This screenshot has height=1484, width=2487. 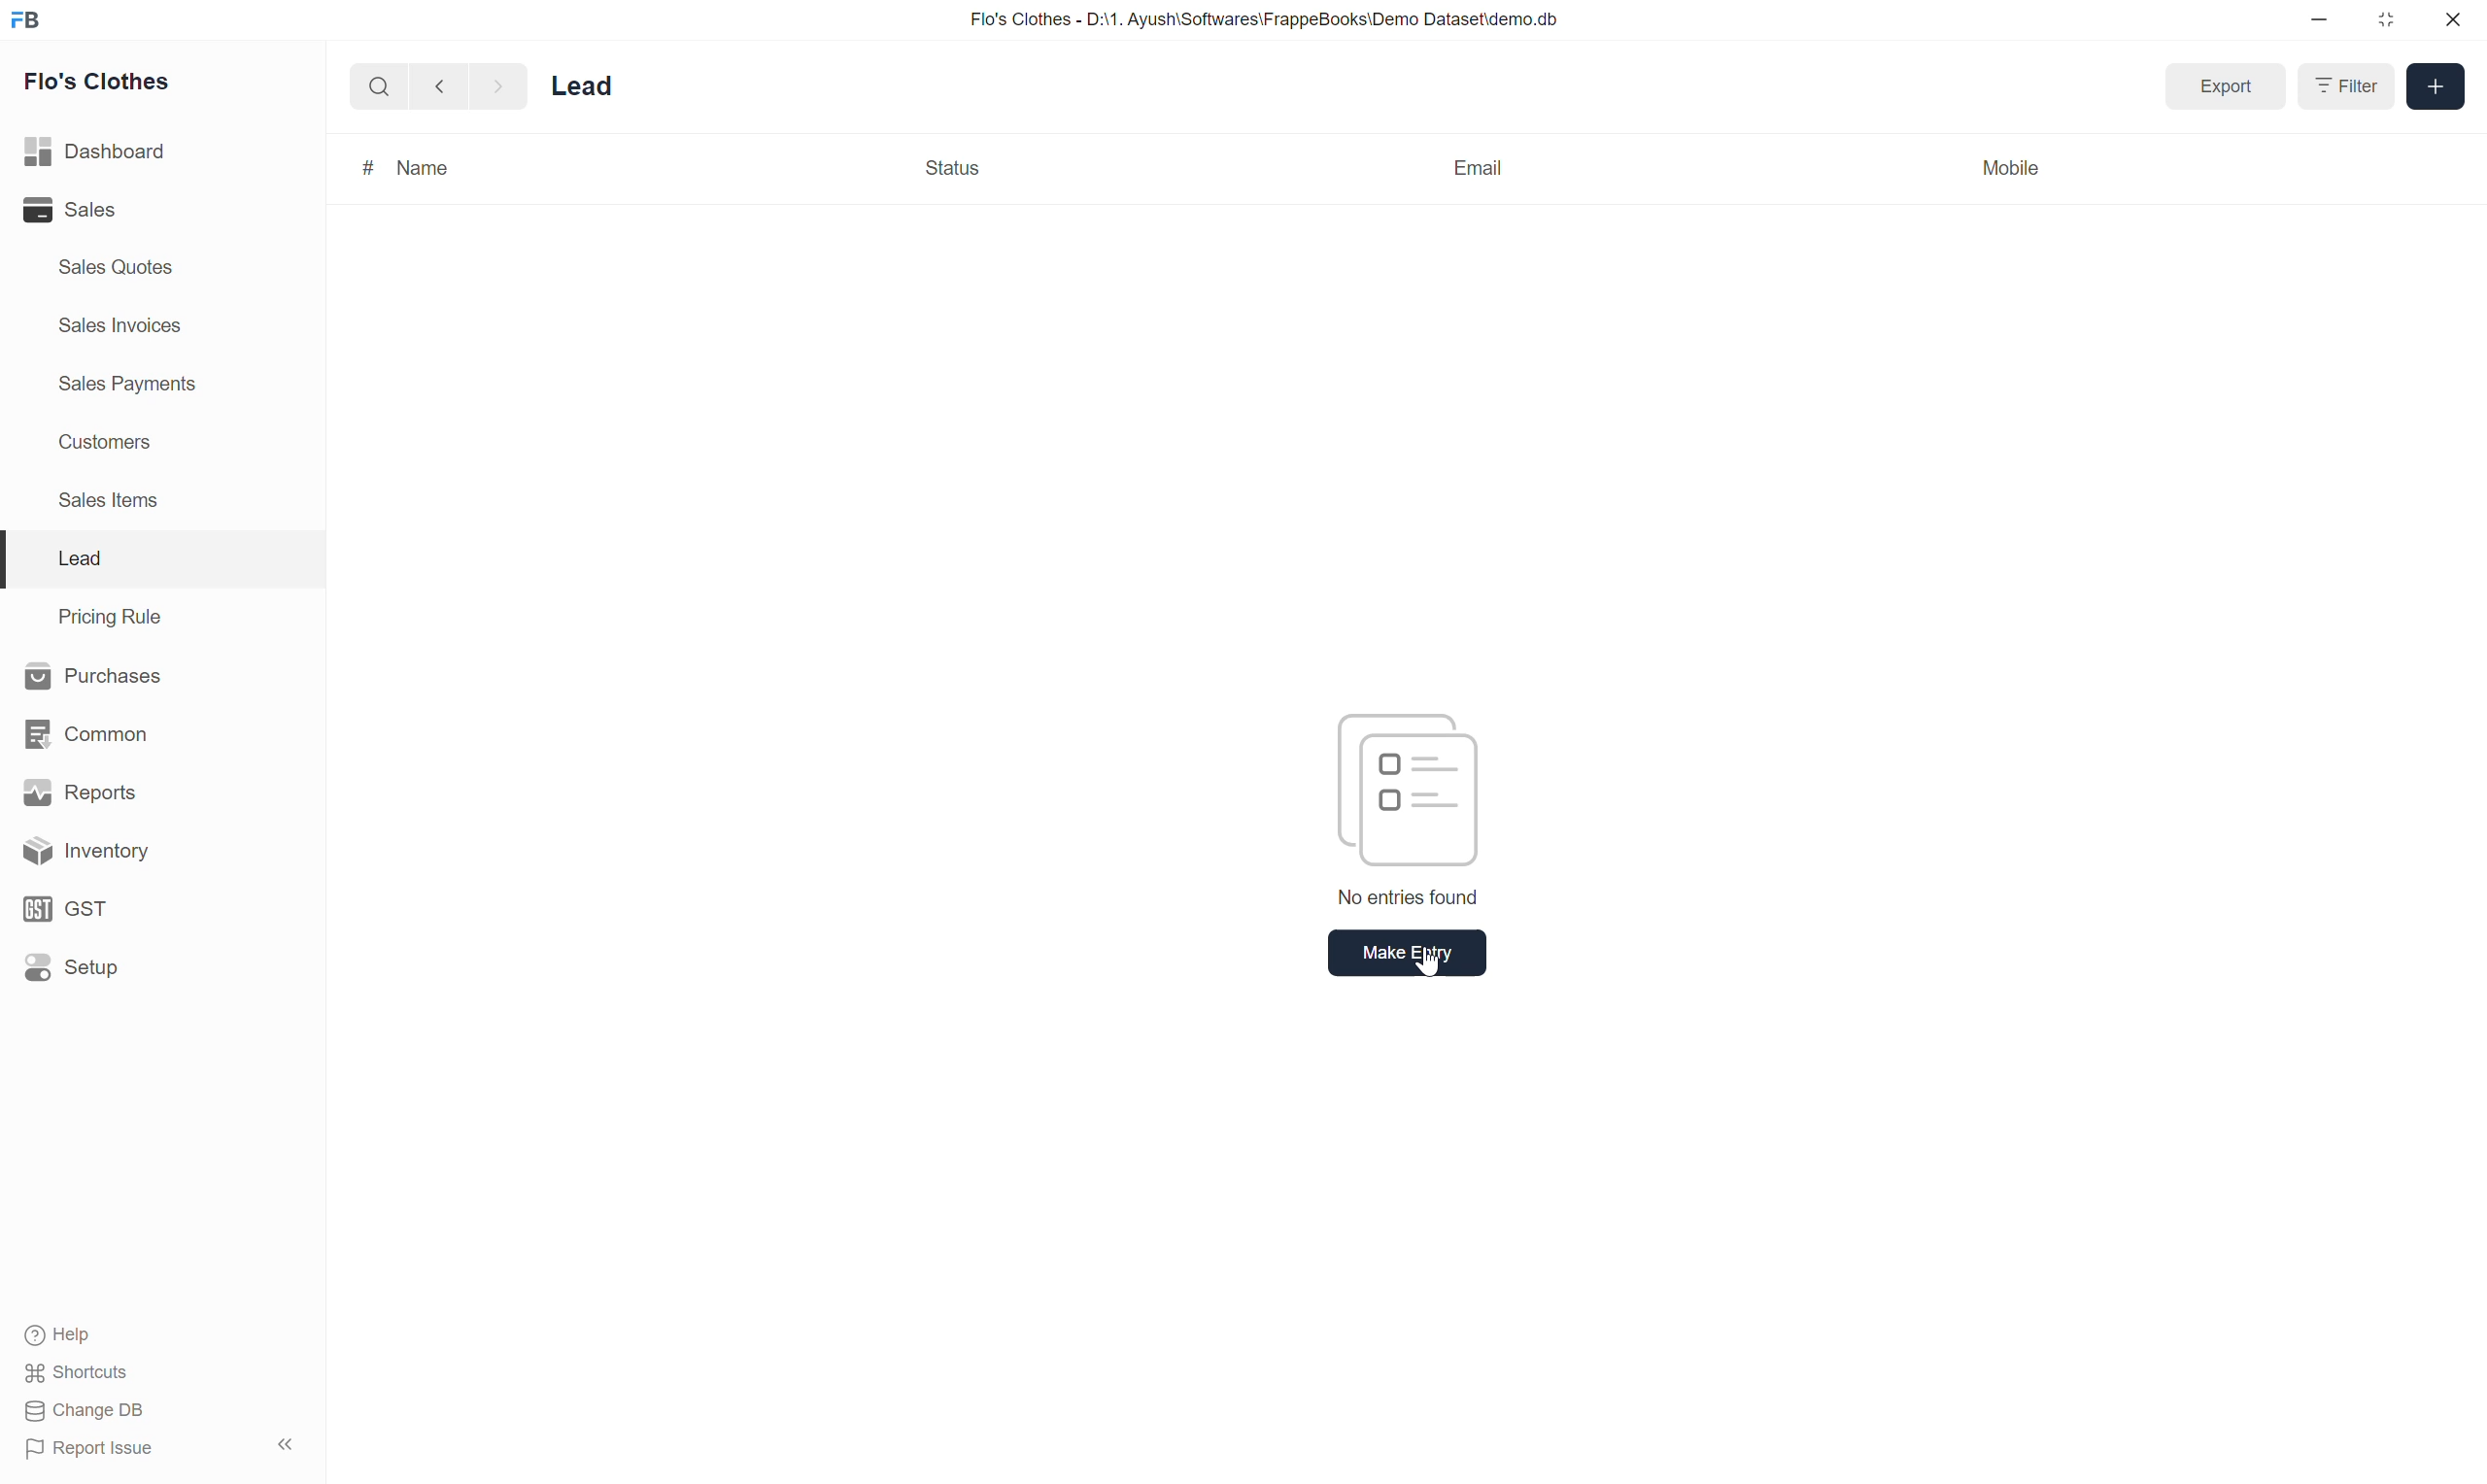 I want to click on cursor, so click(x=1432, y=966).